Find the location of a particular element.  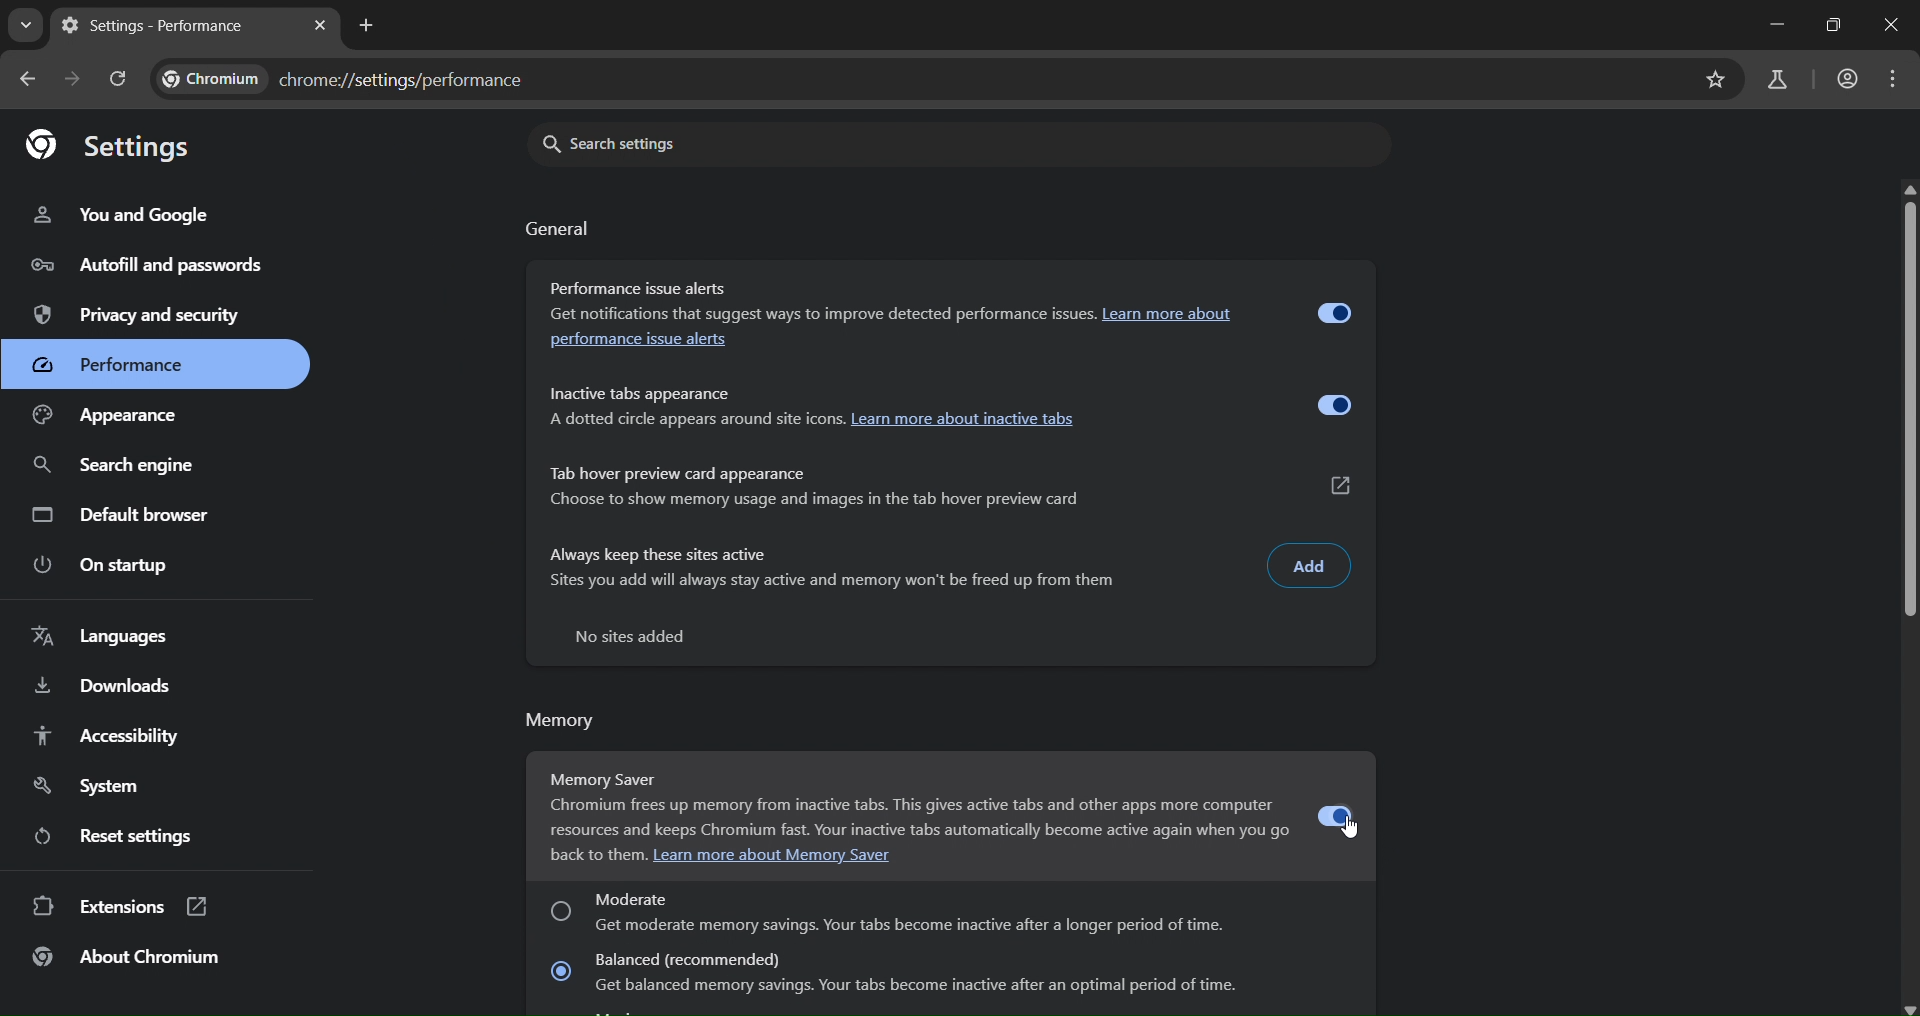

Default browser is located at coordinates (125, 515).